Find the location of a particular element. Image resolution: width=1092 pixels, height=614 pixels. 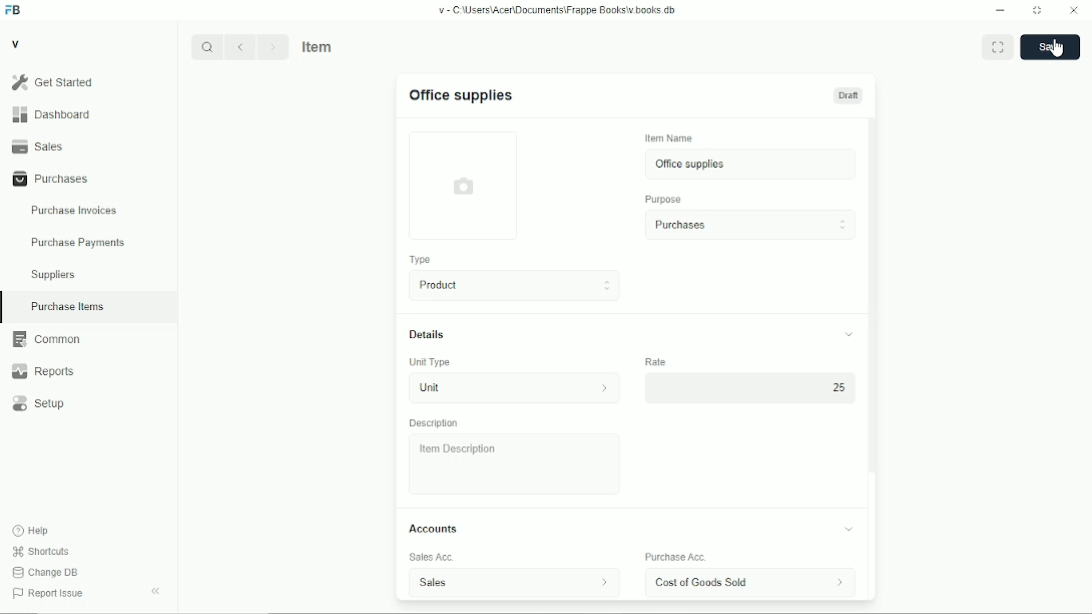

Next is located at coordinates (273, 46).